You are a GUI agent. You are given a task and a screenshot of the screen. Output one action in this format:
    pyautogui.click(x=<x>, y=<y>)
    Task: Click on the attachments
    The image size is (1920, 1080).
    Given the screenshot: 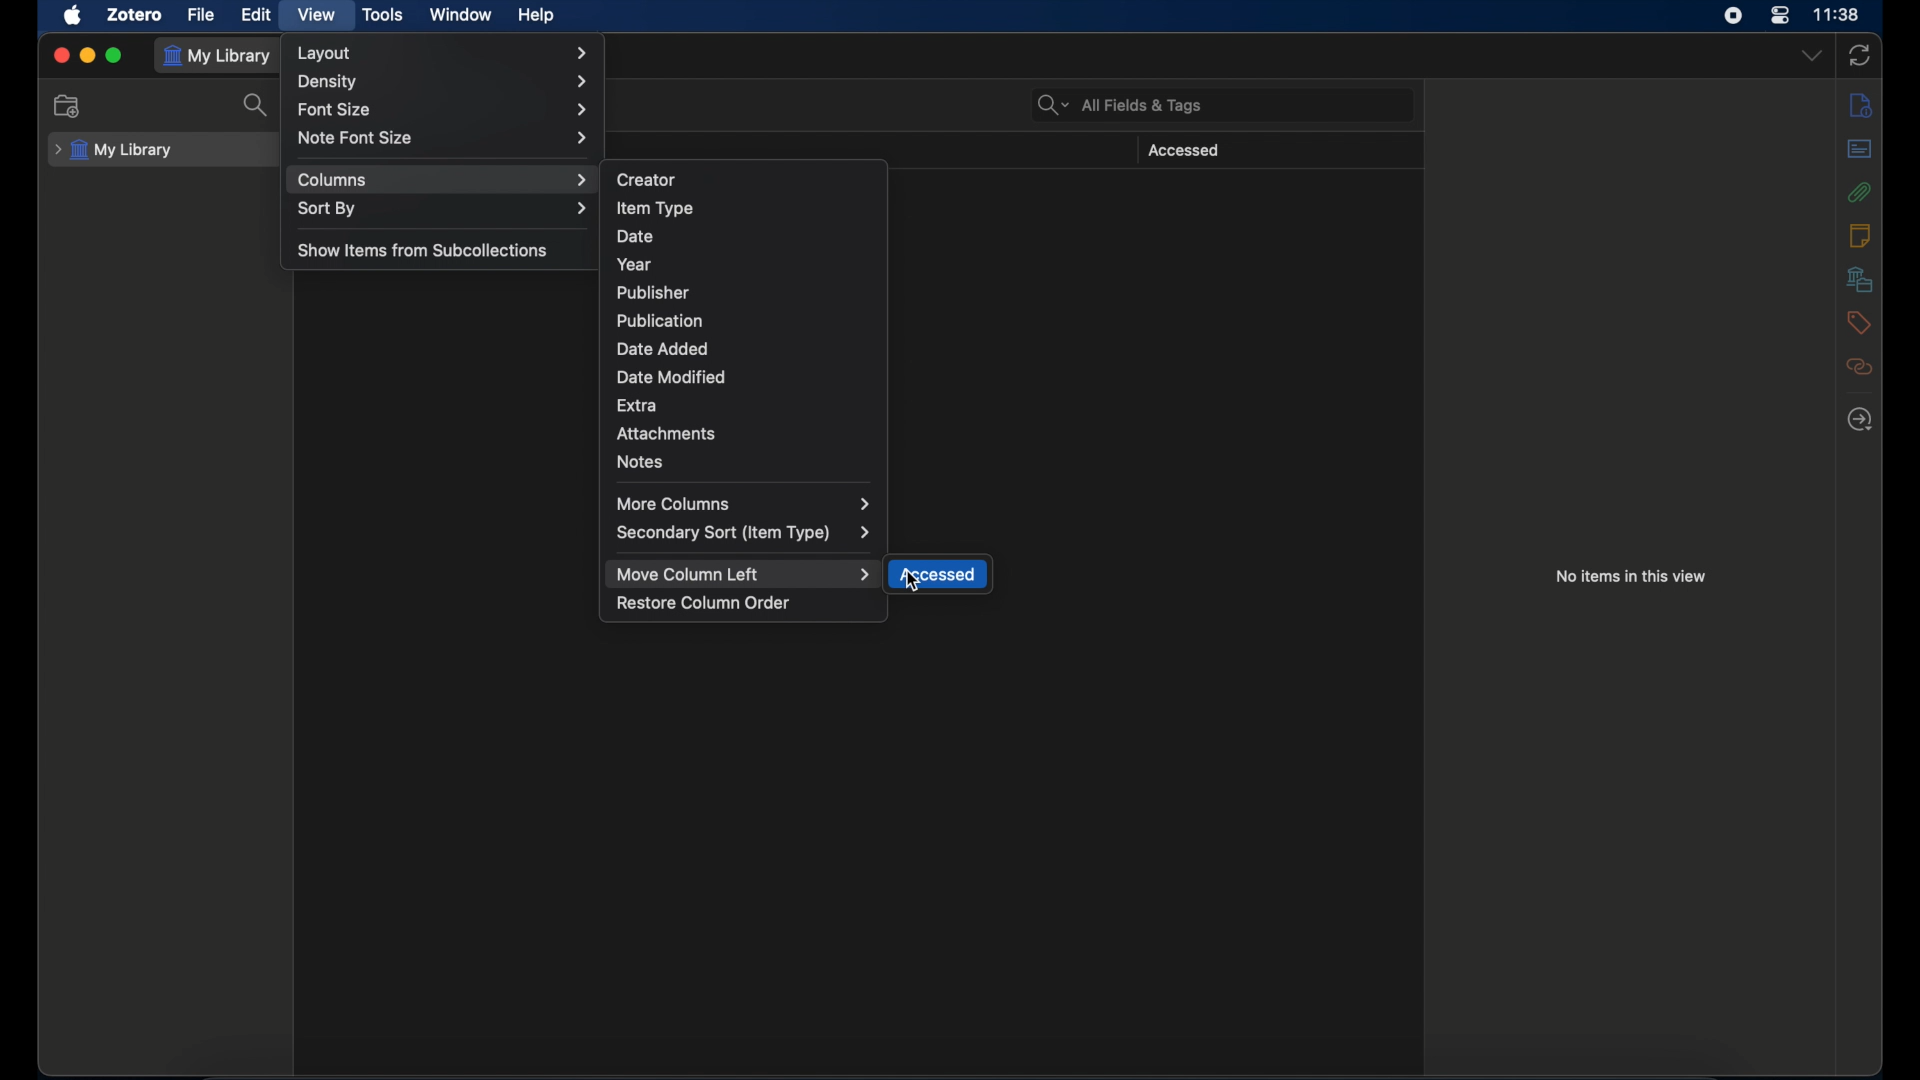 What is the action you would take?
    pyautogui.click(x=1860, y=192)
    